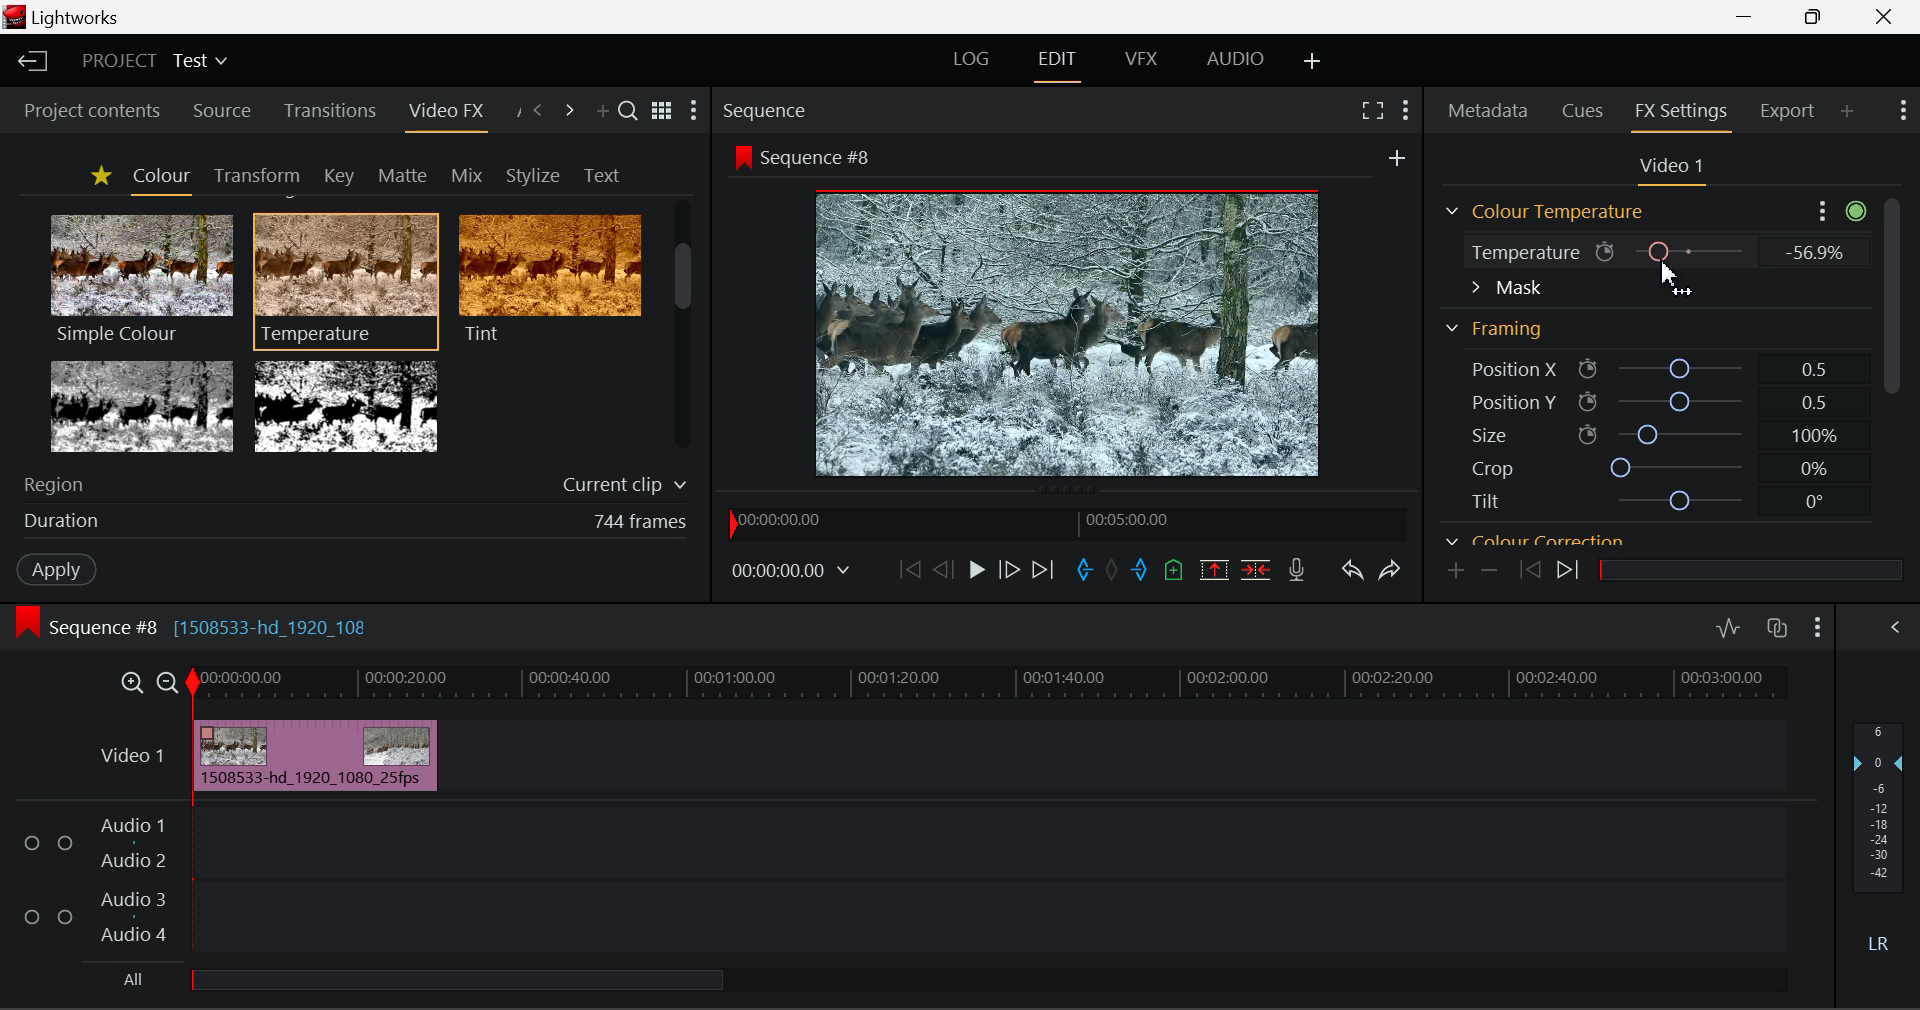  Describe the element at coordinates (1235, 58) in the screenshot. I see `AUDIO Layout` at that location.